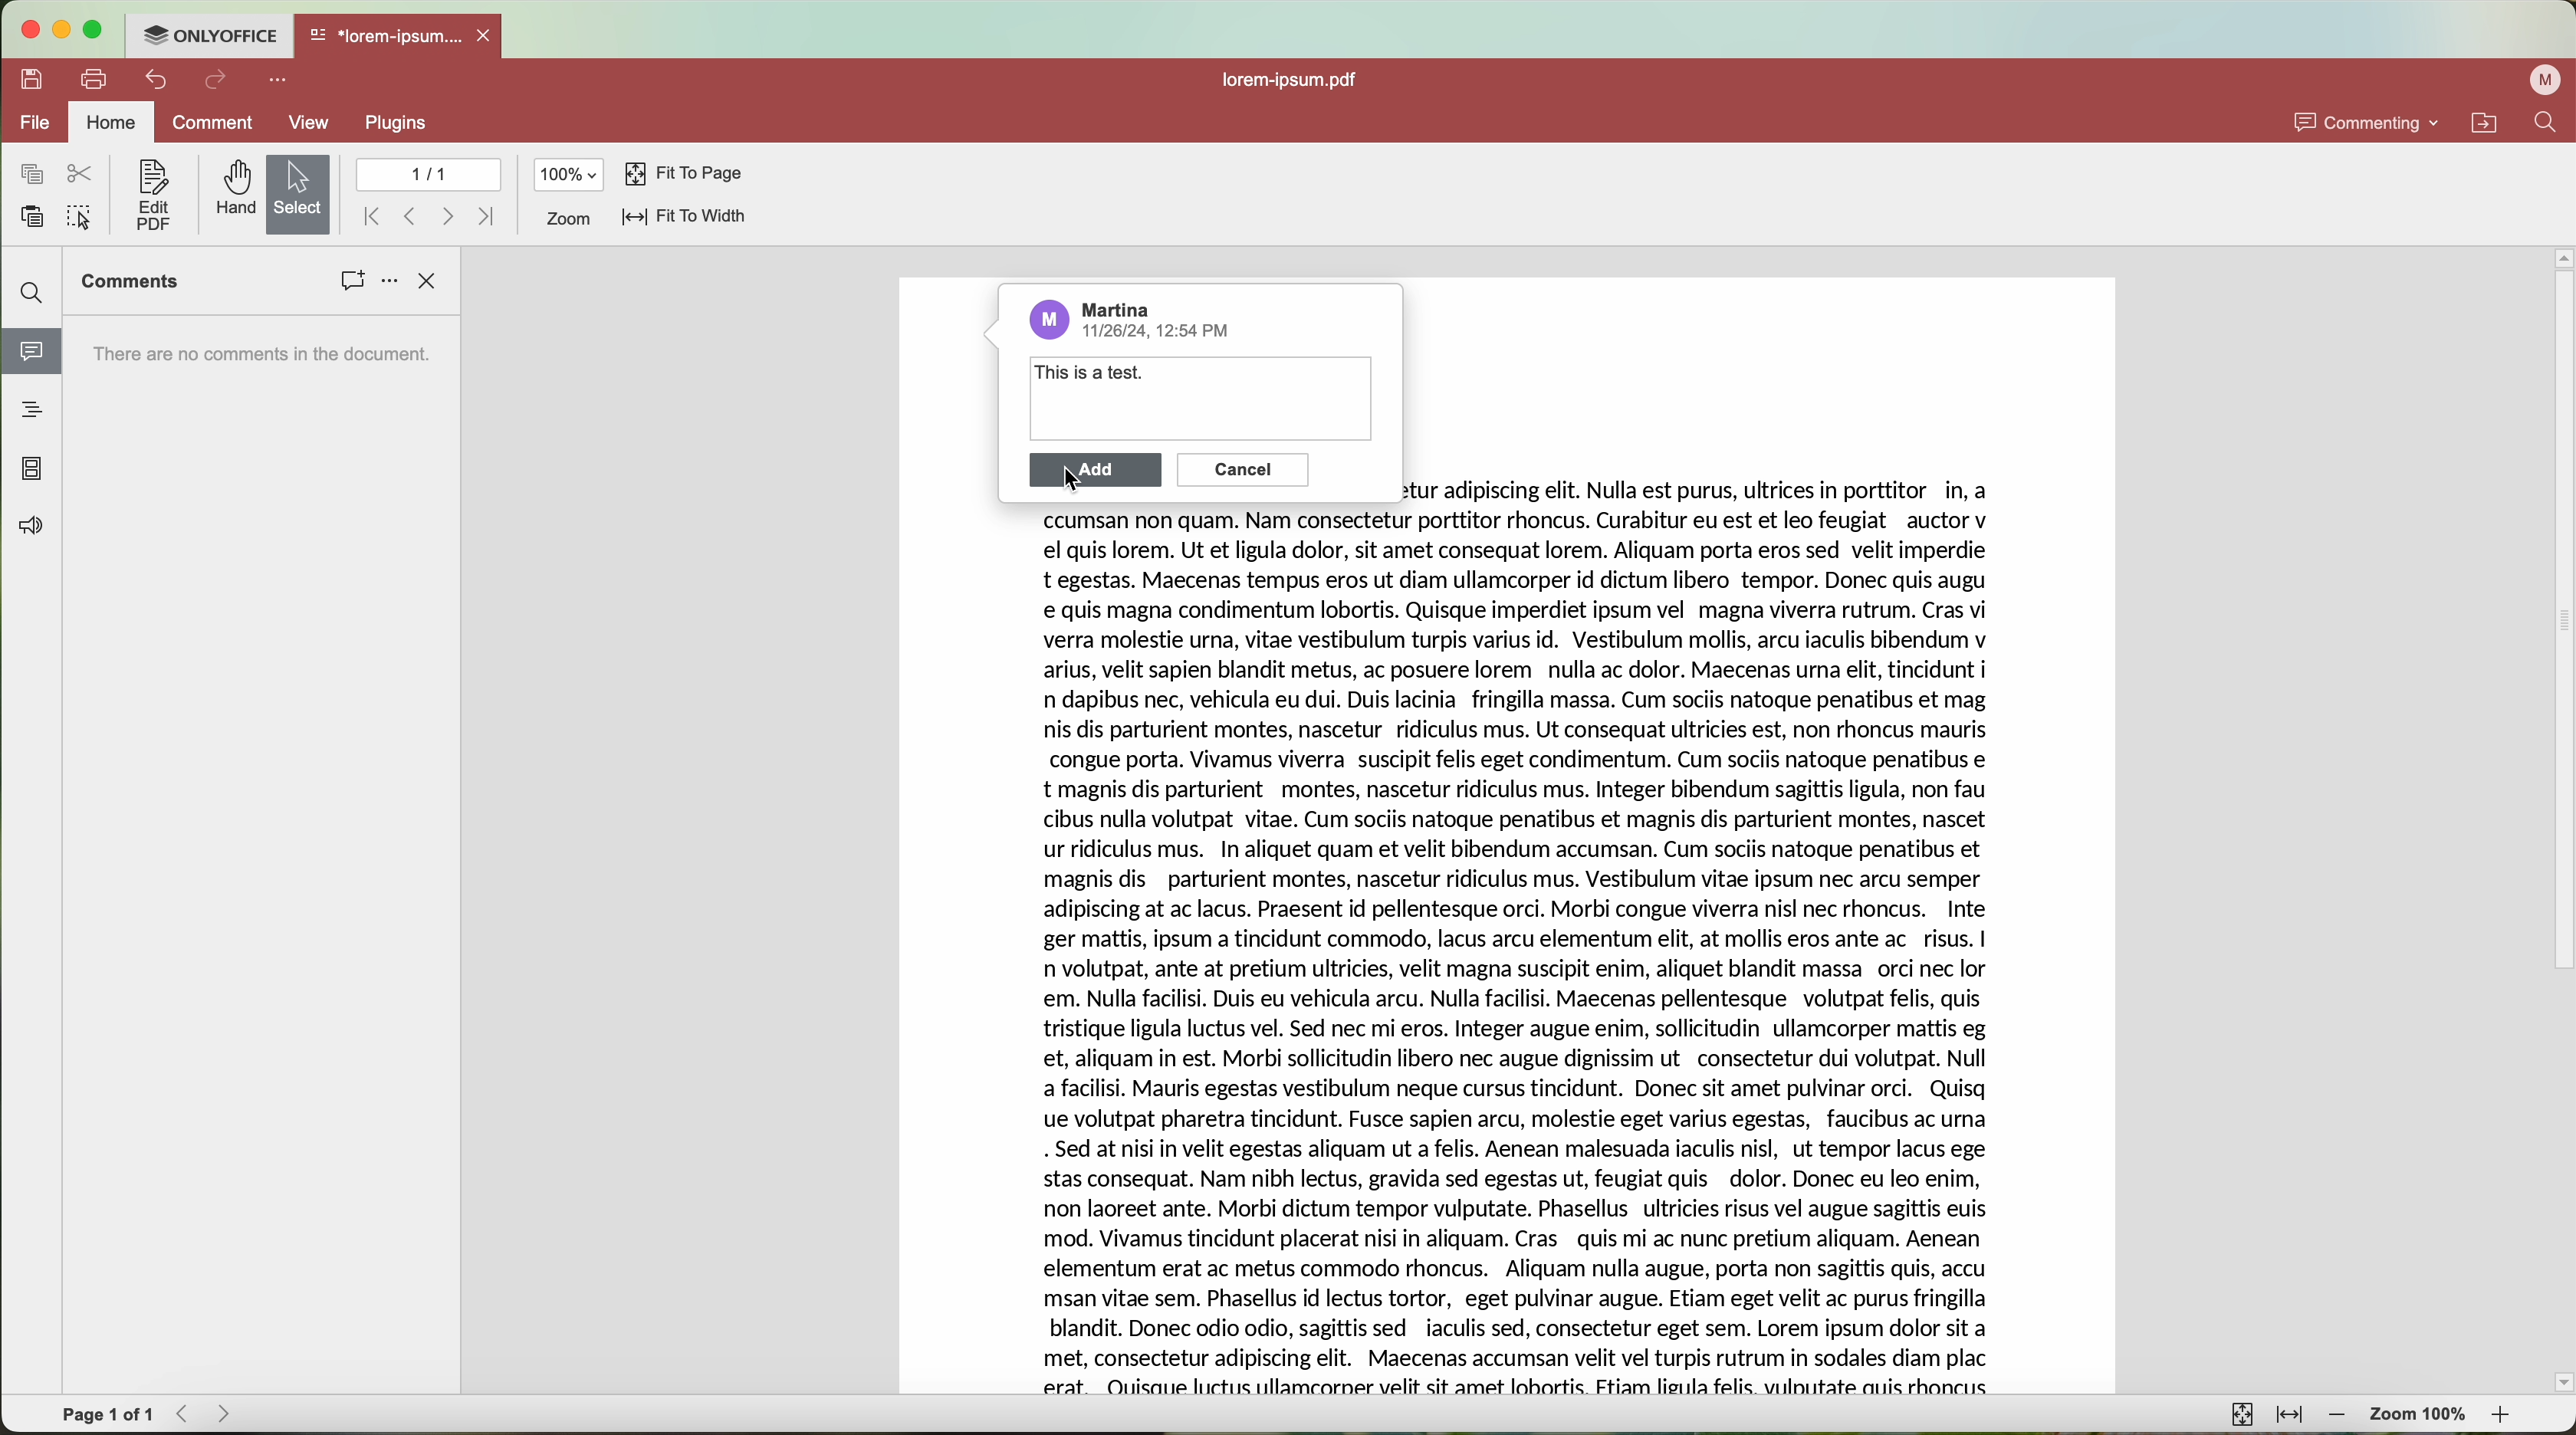 This screenshot has width=2576, height=1435. What do you see at coordinates (279, 81) in the screenshot?
I see `more options` at bounding box center [279, 81].